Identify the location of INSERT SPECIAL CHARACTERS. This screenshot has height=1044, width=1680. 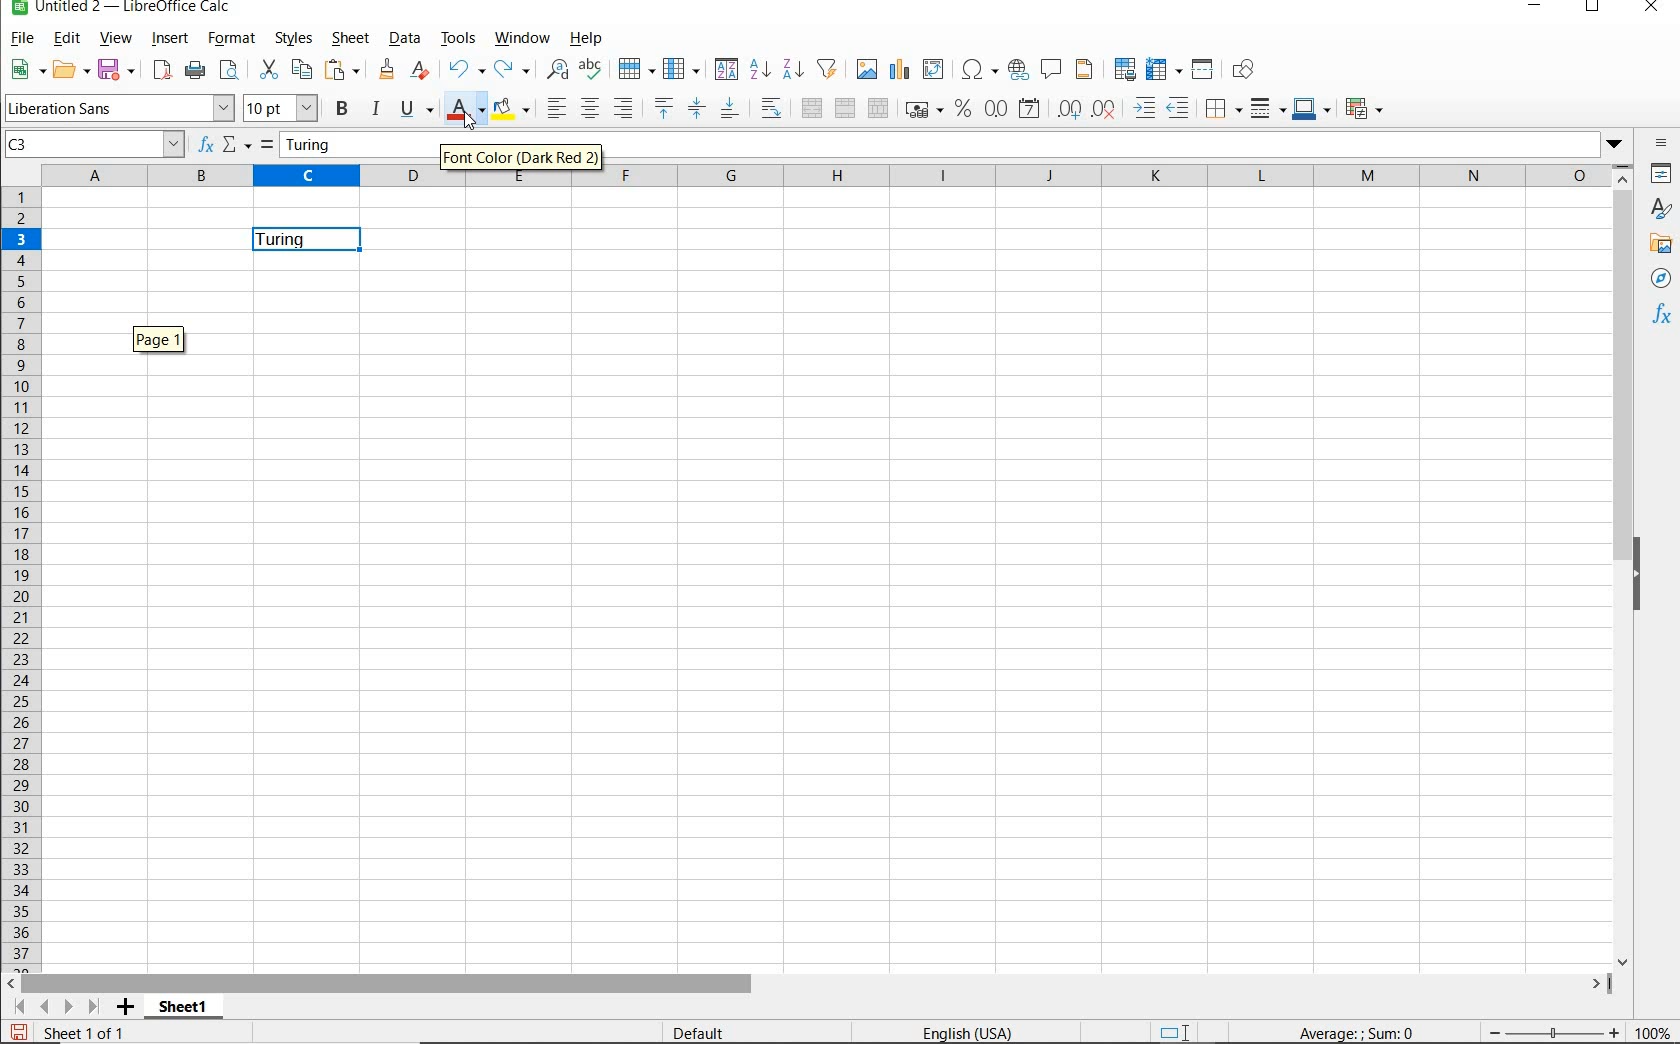
(979, 71).